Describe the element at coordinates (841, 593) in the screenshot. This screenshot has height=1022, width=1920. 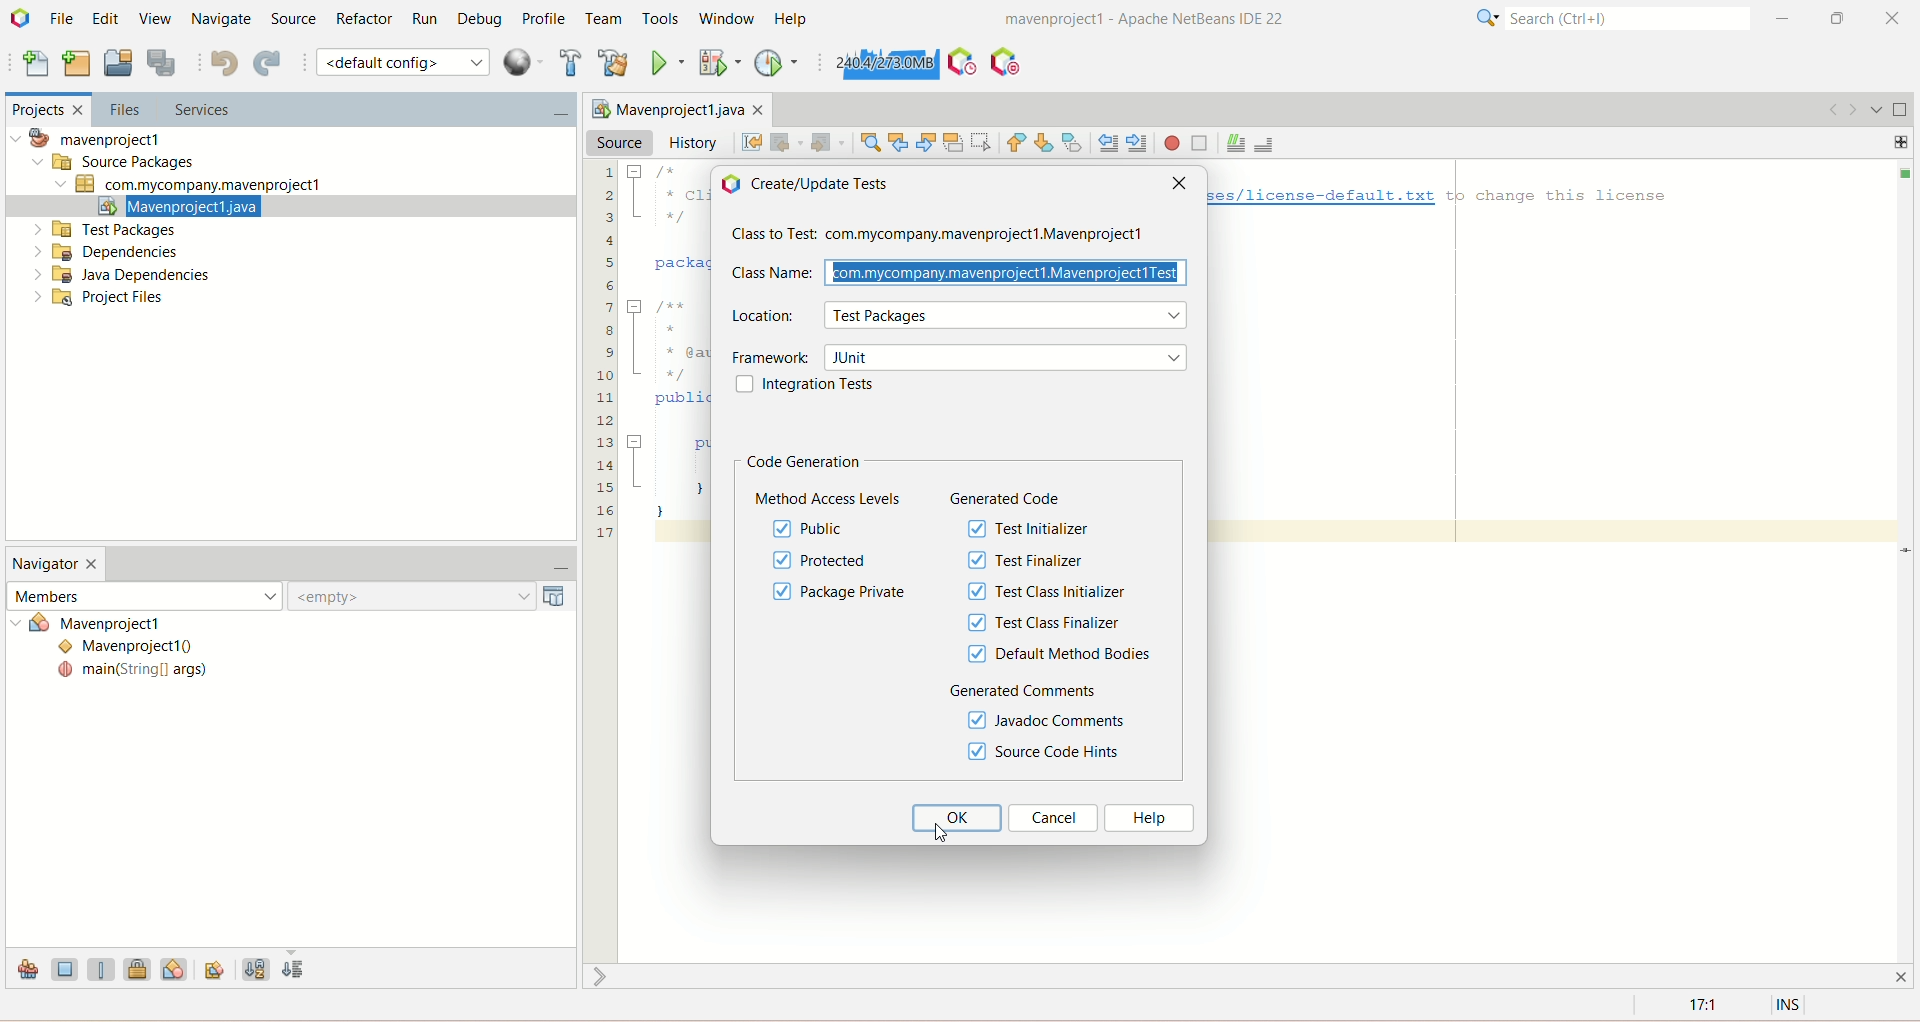
I see `package private` at that location.